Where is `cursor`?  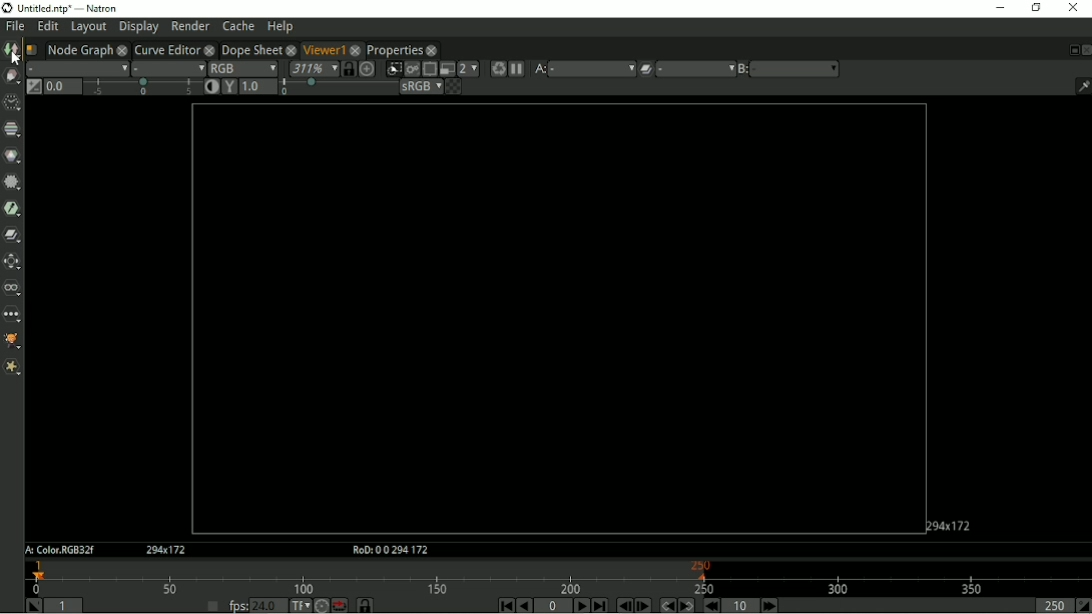 cursor is located at coordinates (18, 58).